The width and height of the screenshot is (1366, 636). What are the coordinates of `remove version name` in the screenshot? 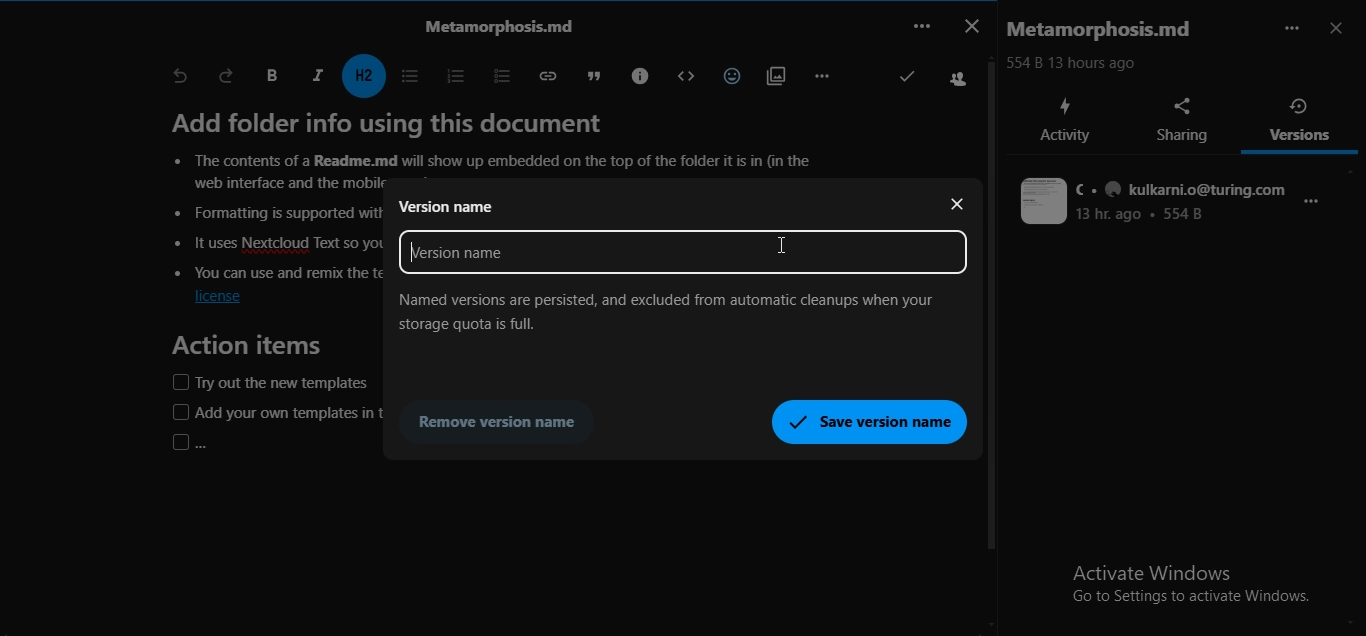 It's located at (503, 420).